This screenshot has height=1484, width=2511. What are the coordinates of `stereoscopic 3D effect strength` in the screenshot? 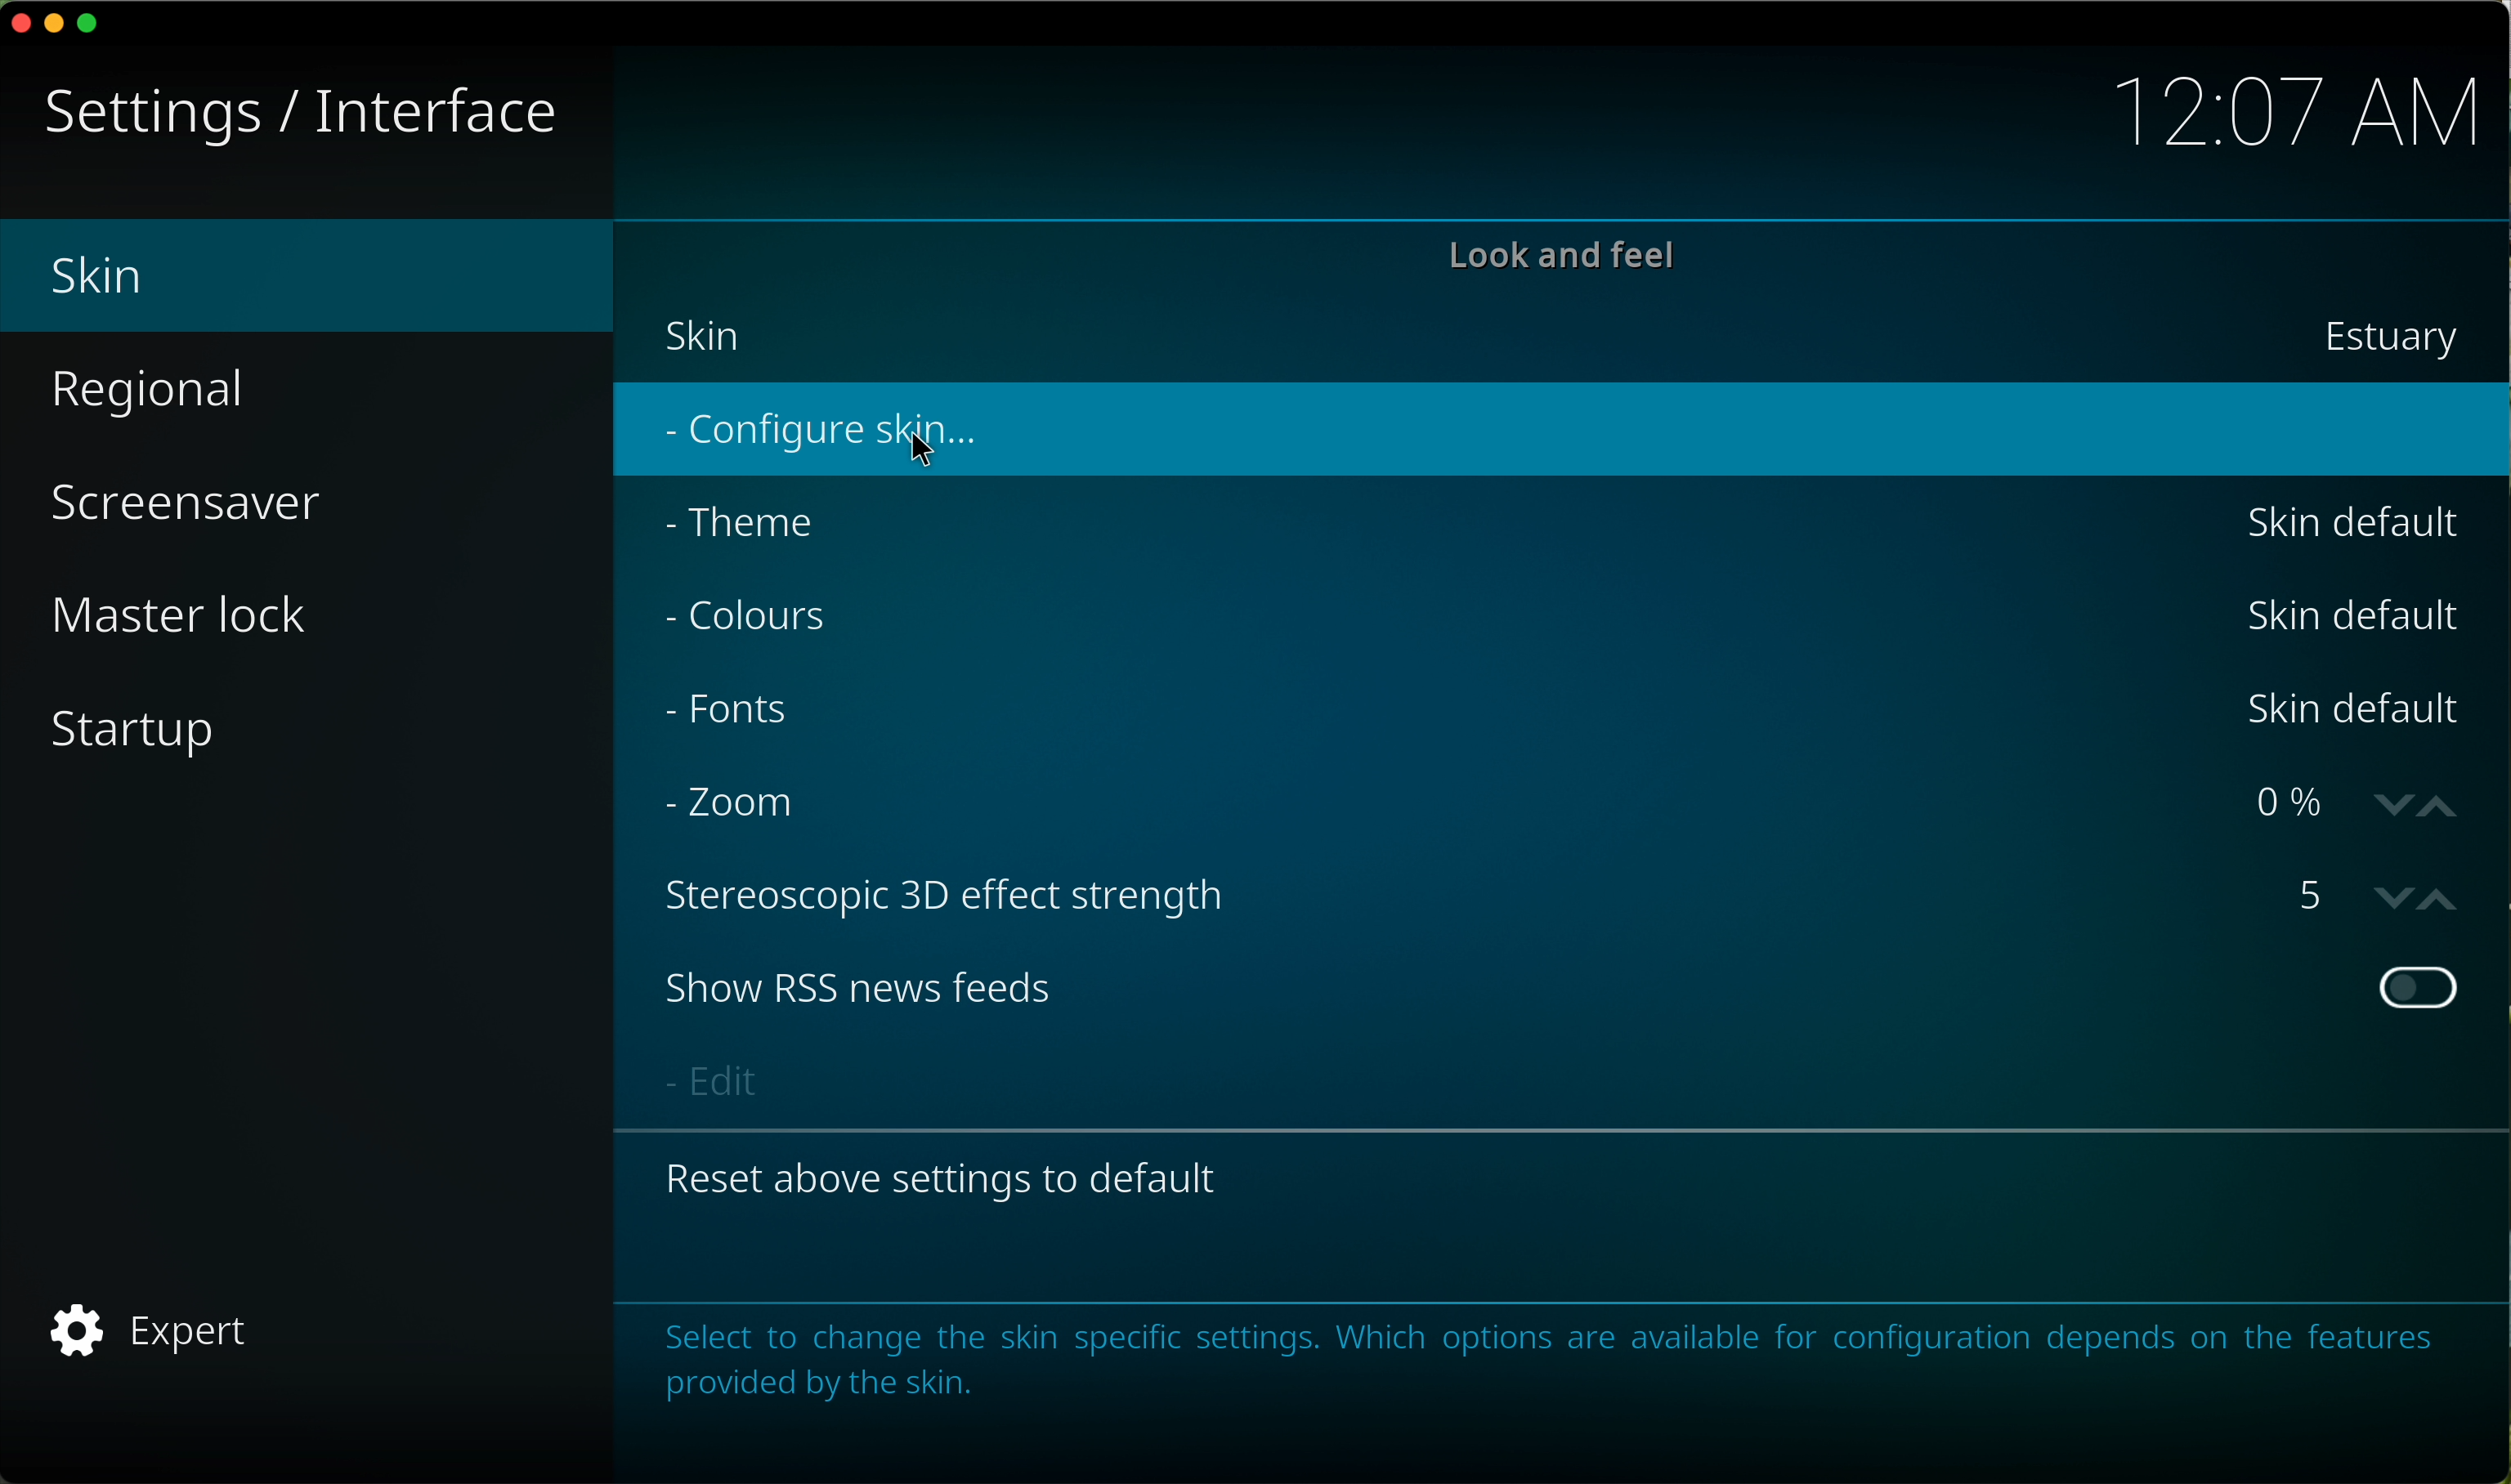 It's located at (962, 894).